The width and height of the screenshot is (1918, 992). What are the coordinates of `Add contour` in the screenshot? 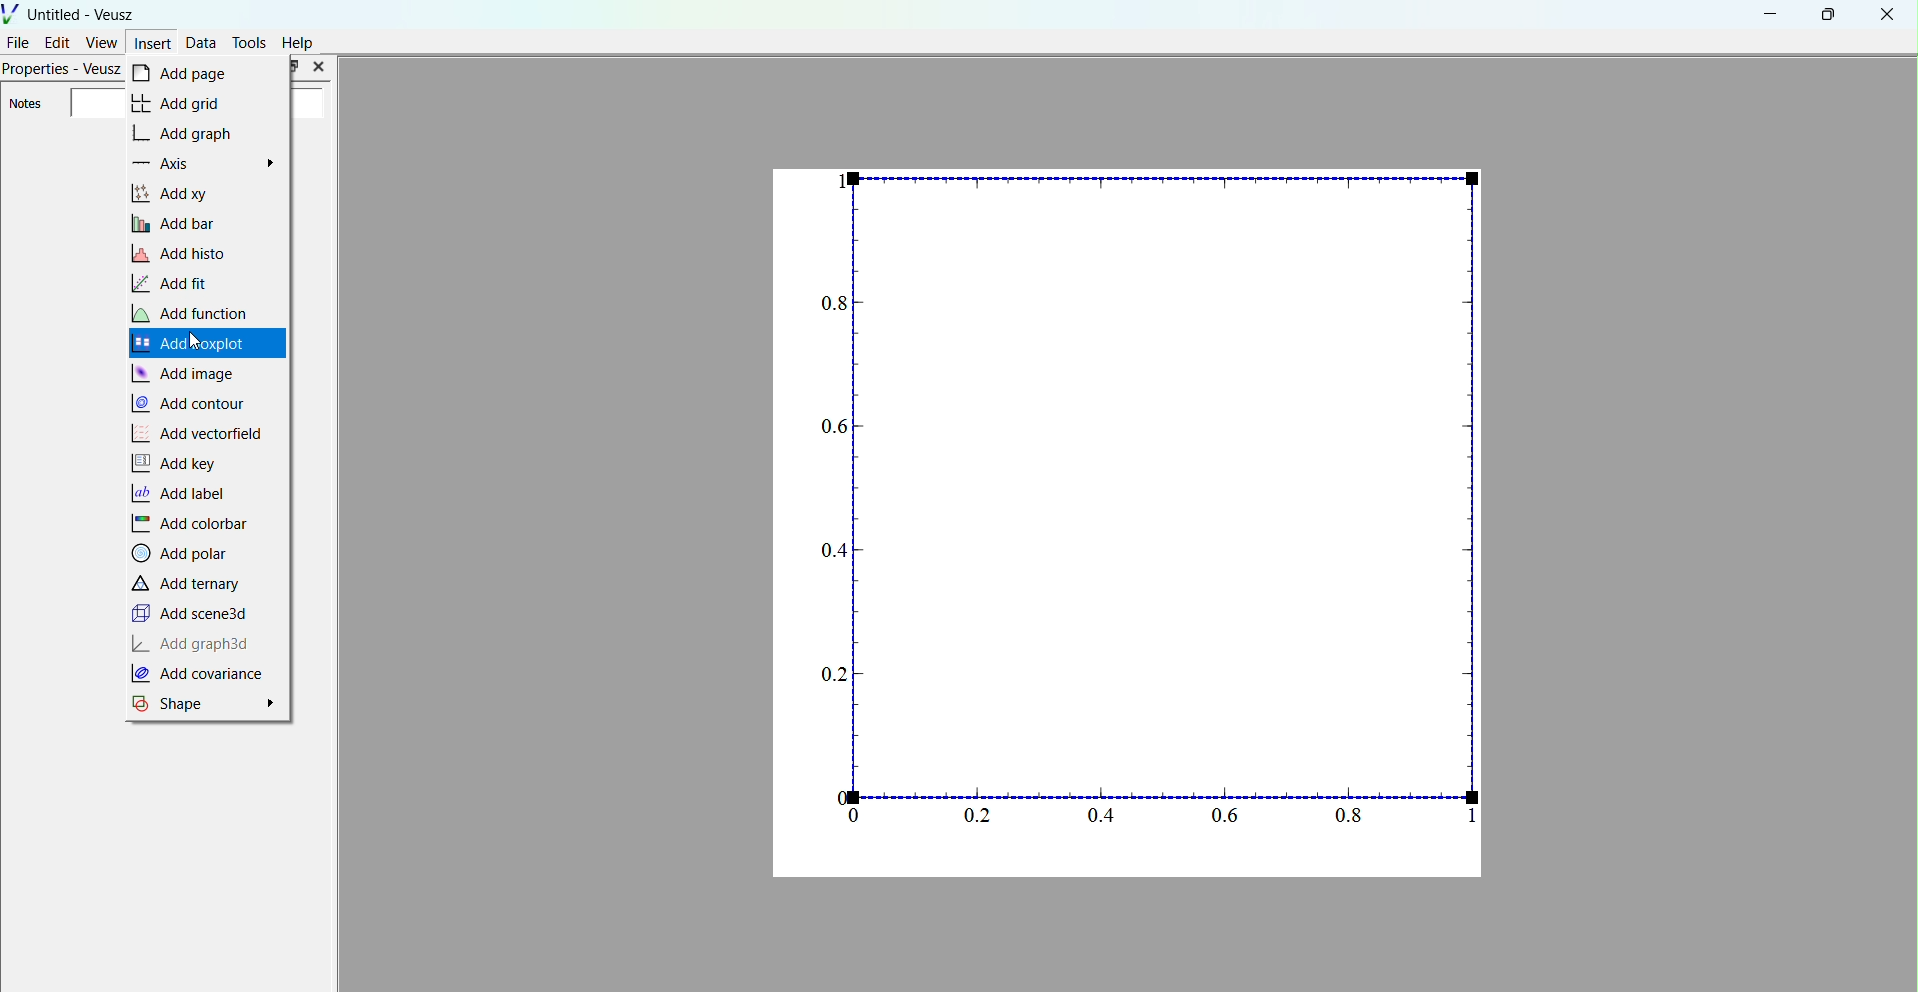 It's located at (190, 403).